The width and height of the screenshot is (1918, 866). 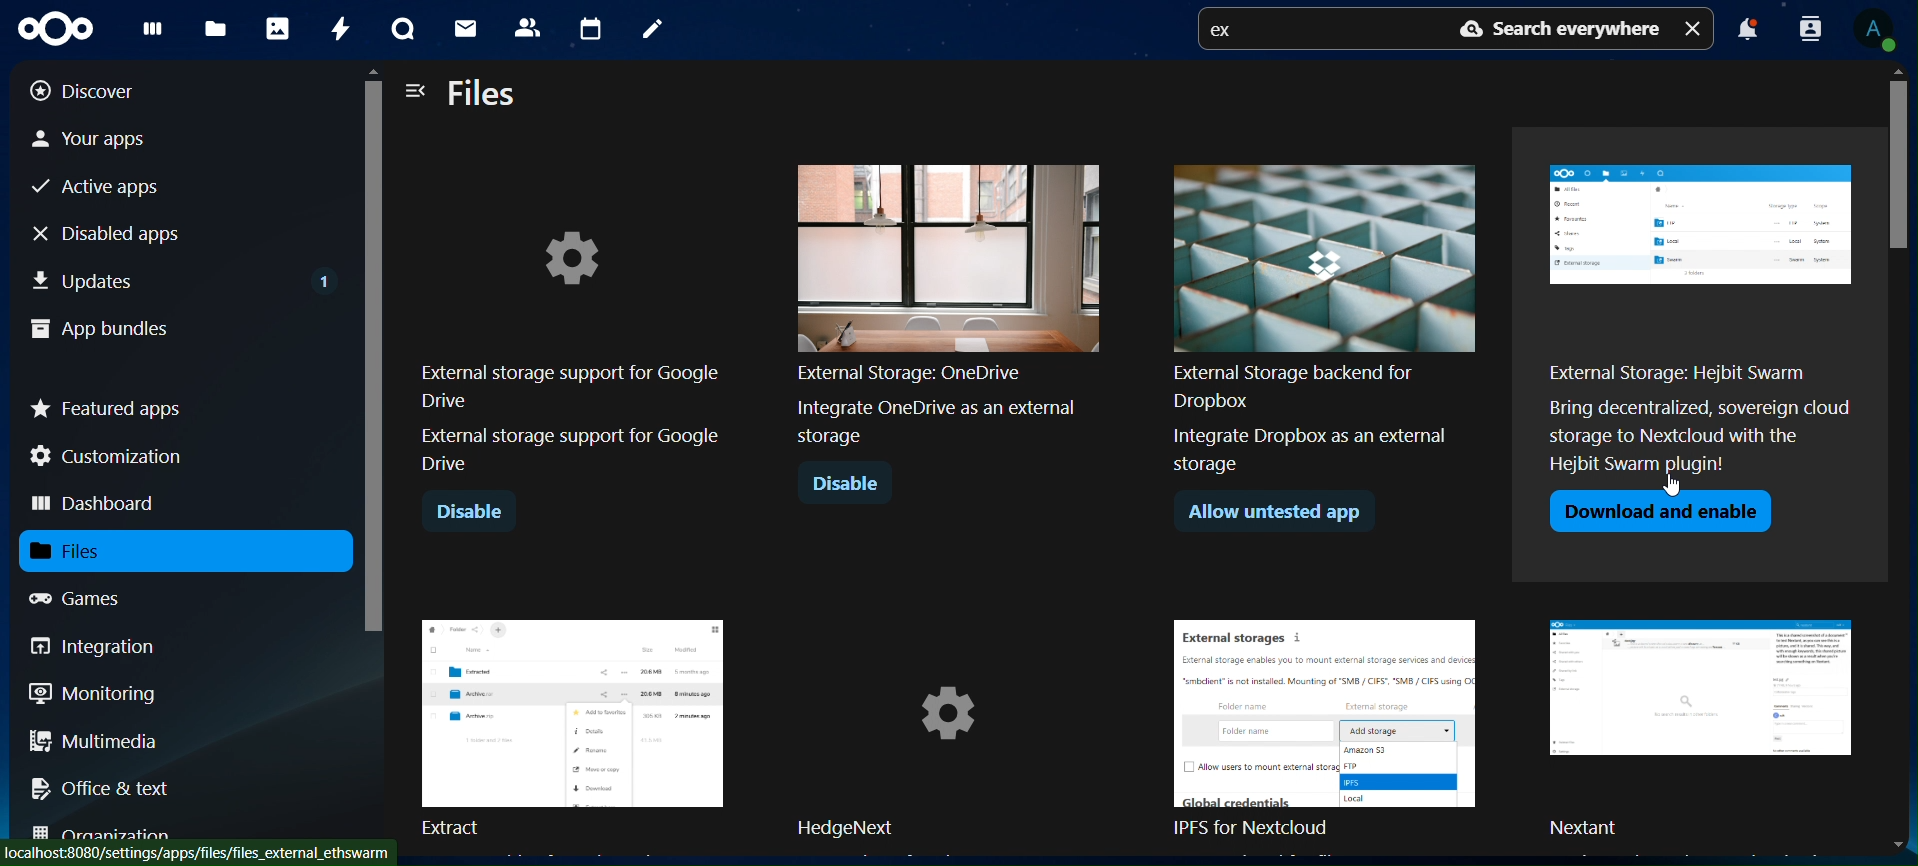 What do you see at coordinates (952, 731) in the screenshot?
I see `hedgenext` at bounding box center [952, 731].